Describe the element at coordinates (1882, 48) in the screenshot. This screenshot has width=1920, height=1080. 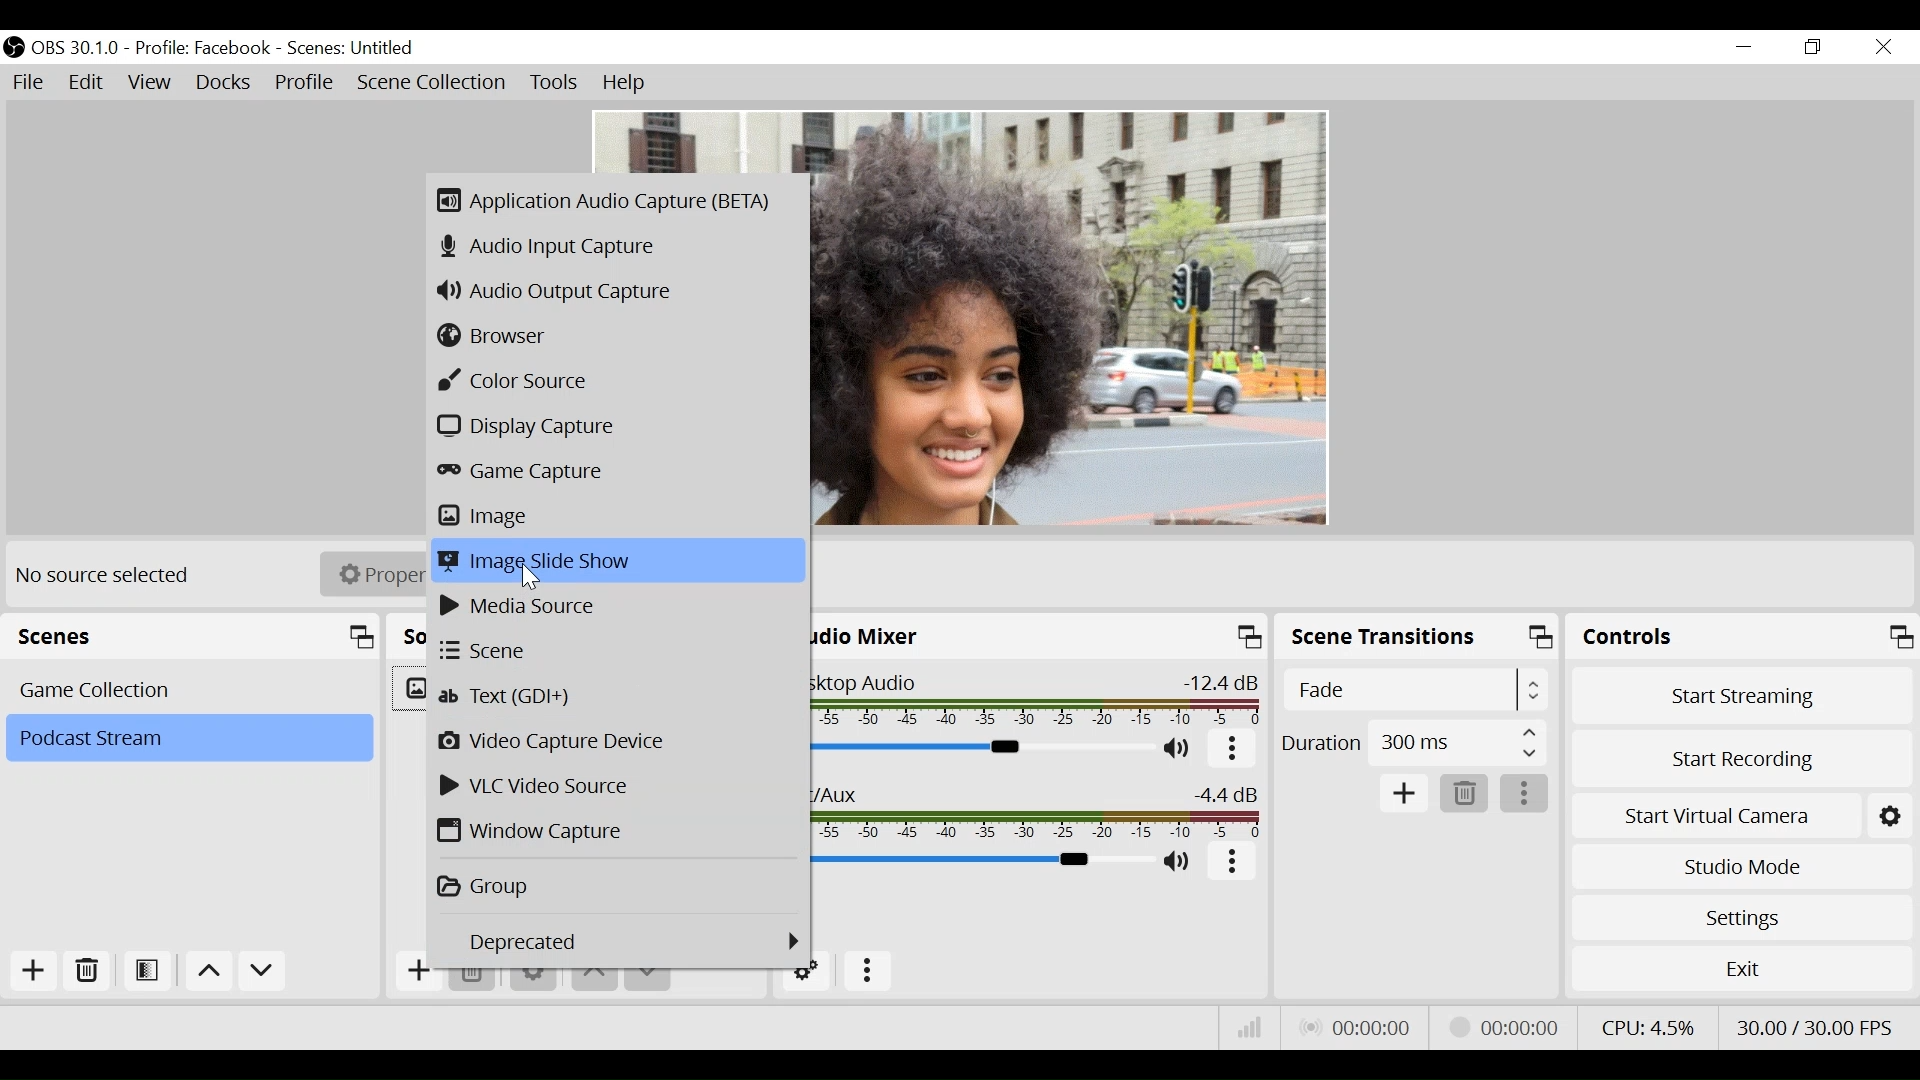
I see `Close` at that location.